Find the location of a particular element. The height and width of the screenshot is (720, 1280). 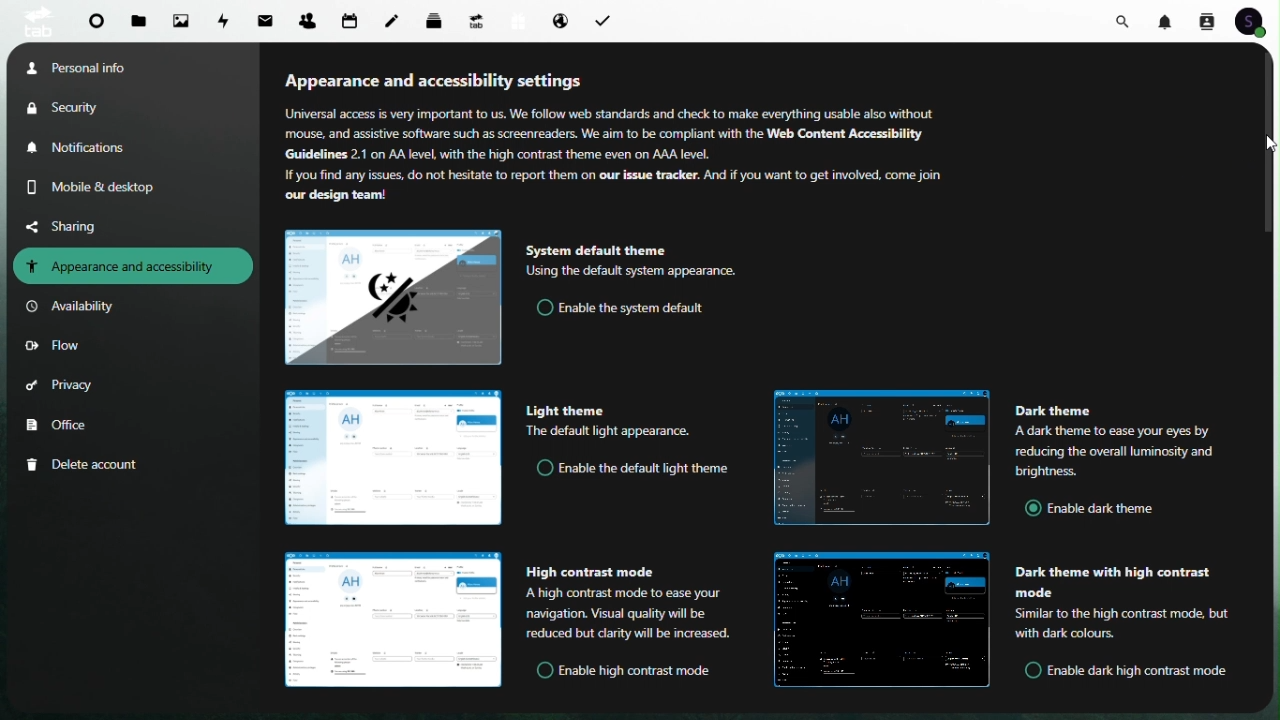

And if you want to get involved, come join is located at coordinates (827, 176).